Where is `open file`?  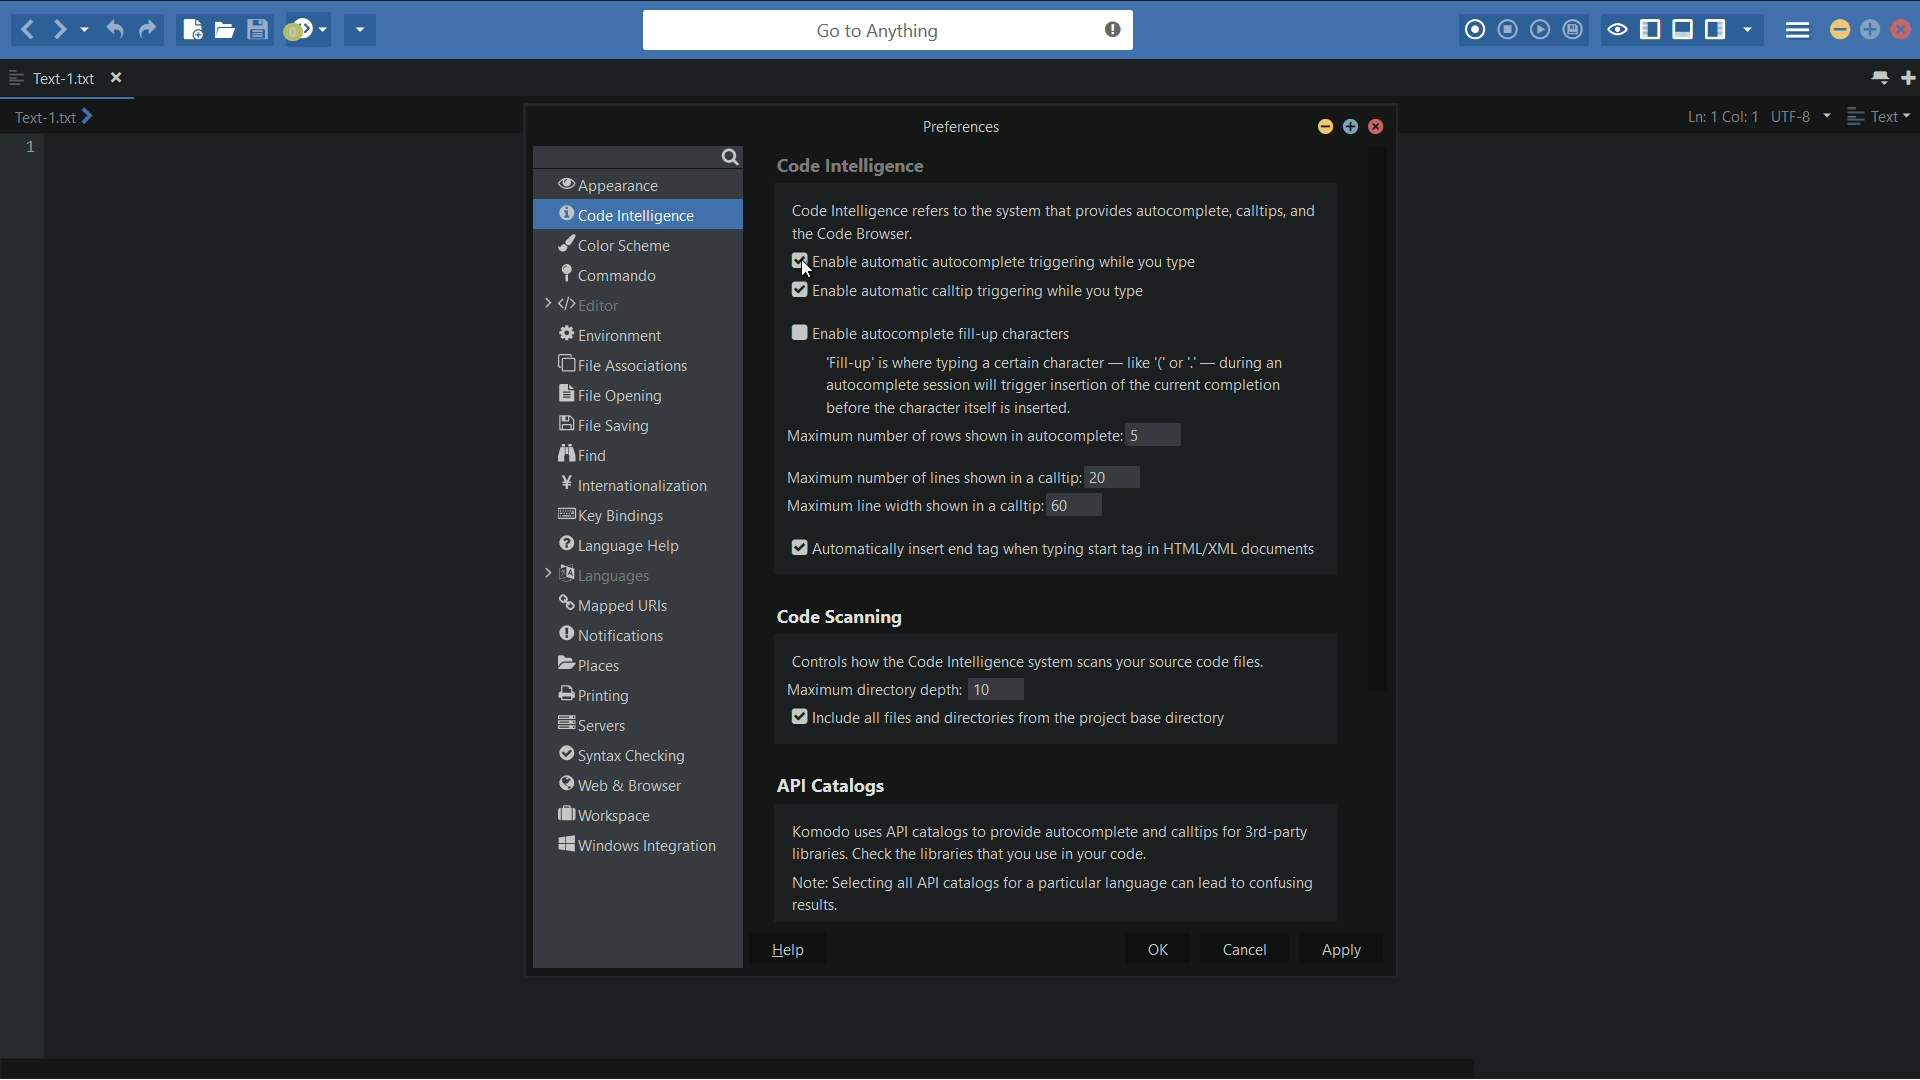
open file is located at coordinates (227, 29).